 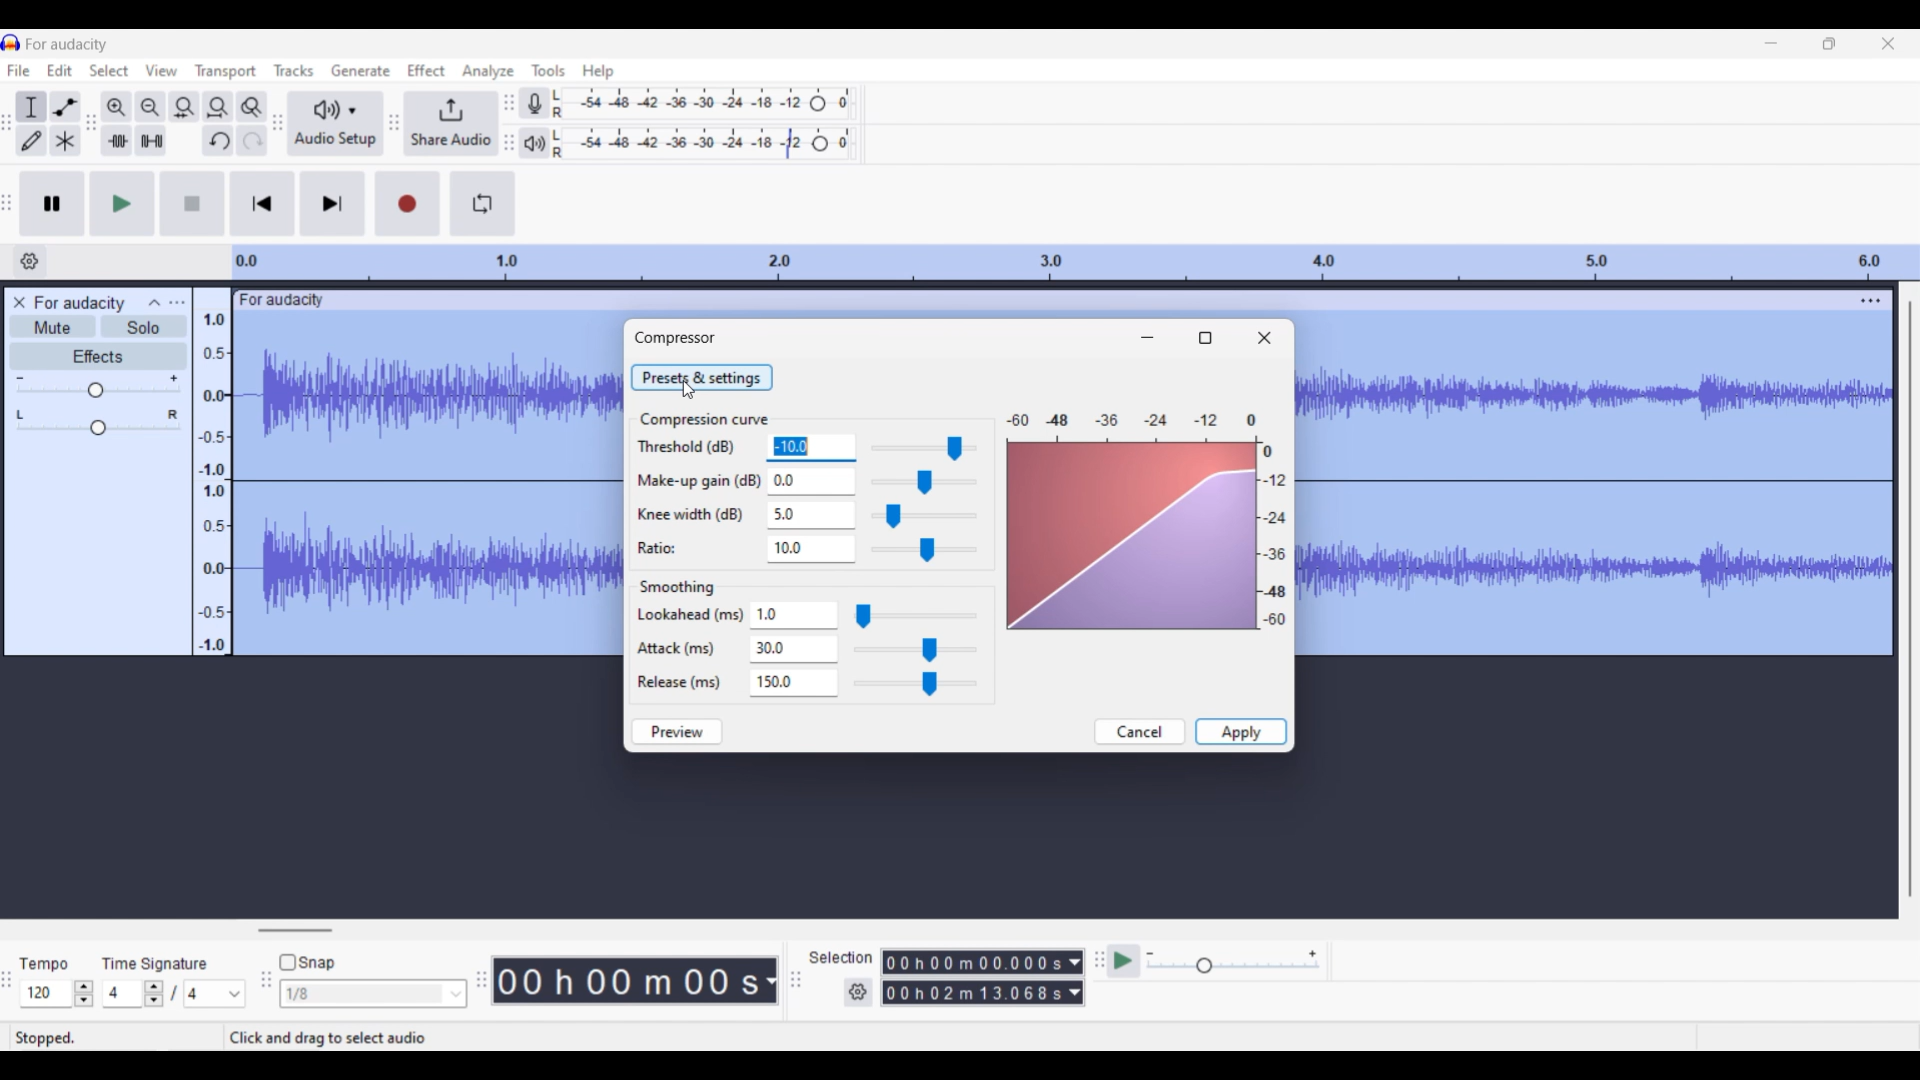 What do you see at coordinates (185, 107) in the screenshot?
I see `Fit selection to width` at bounding box center [185, 107].